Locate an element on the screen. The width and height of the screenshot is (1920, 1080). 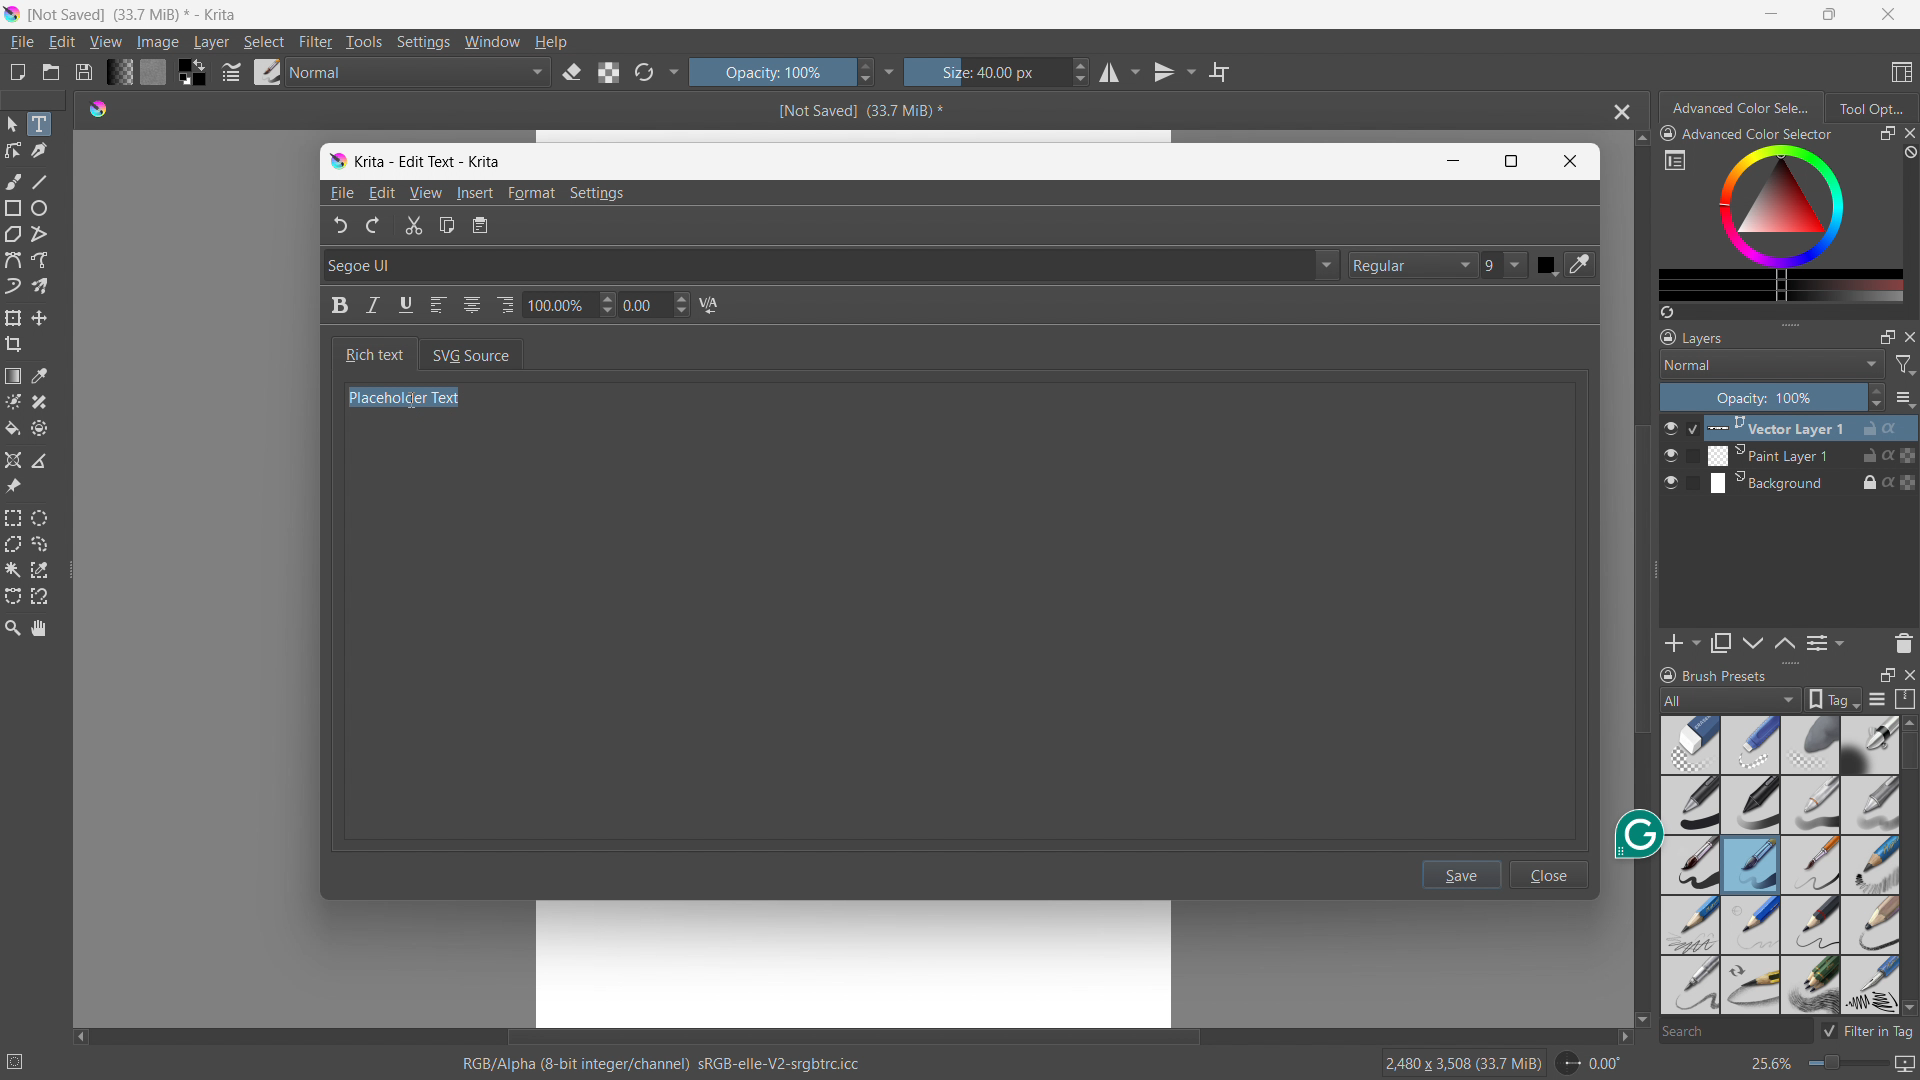
bezier curve tool is located at coordinates (13, 260).